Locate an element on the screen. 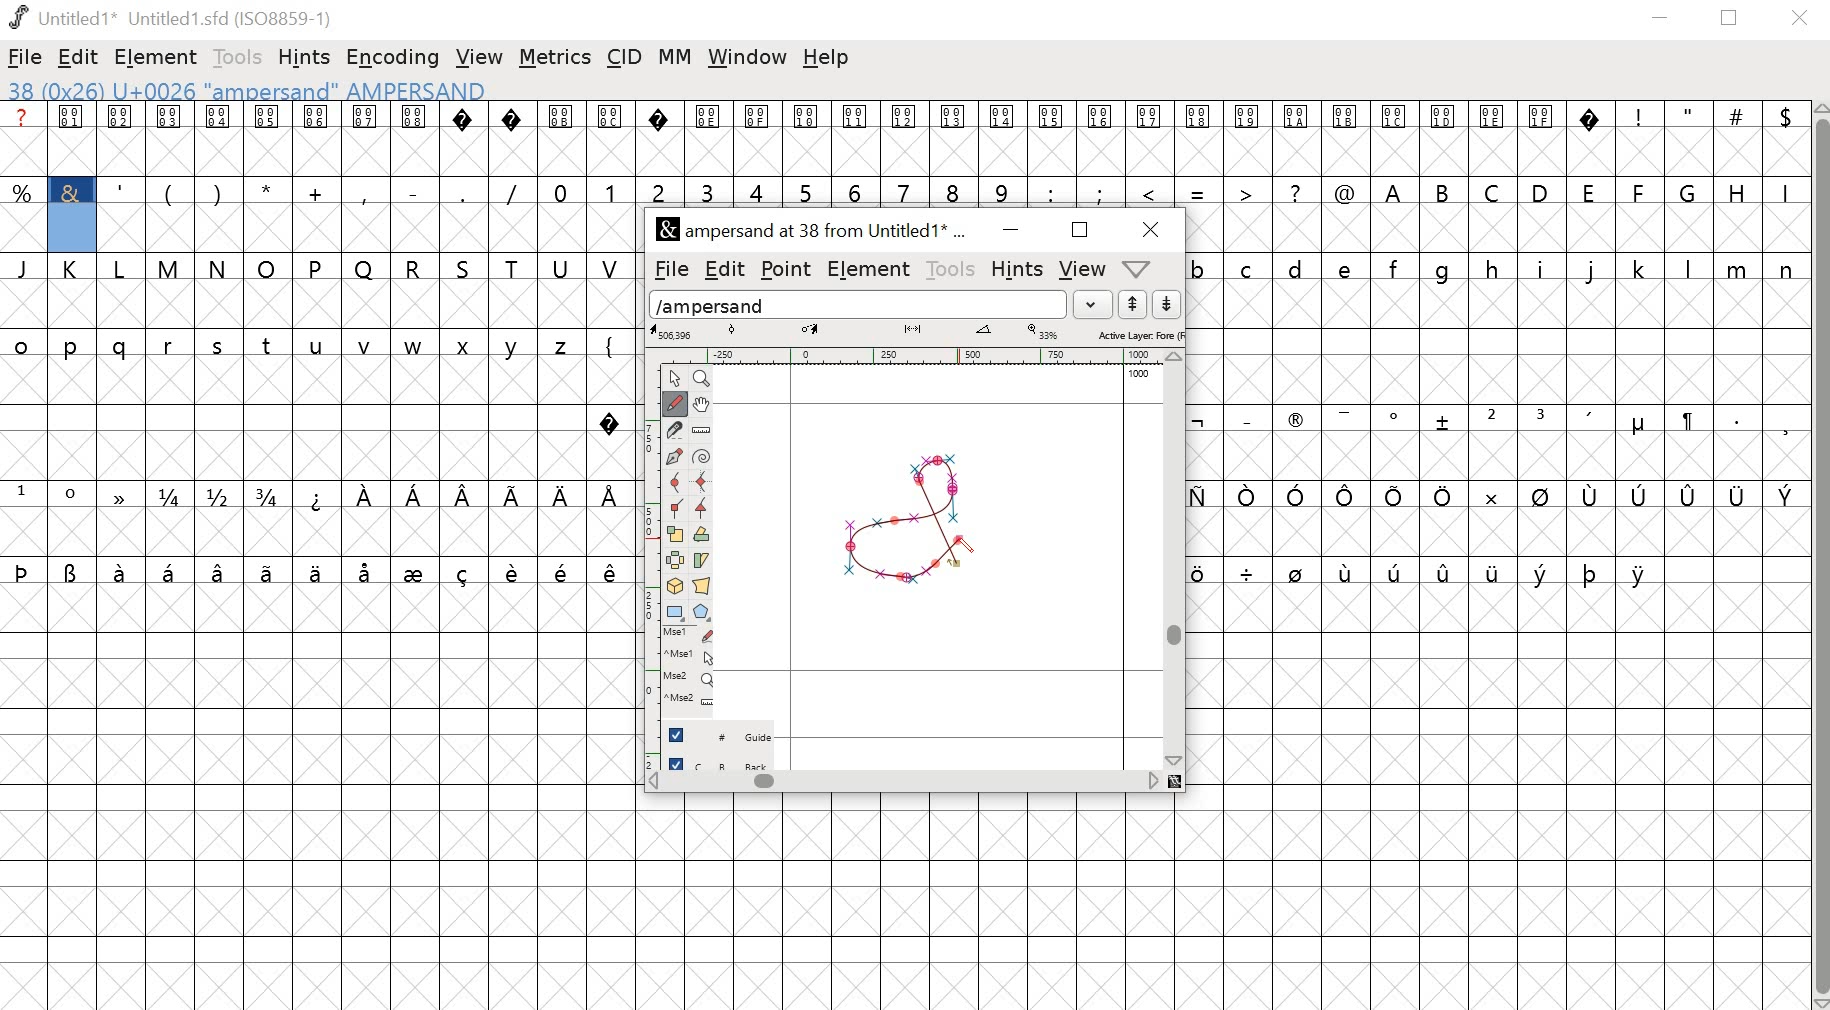  _ is located at coordinates (1245, 419).